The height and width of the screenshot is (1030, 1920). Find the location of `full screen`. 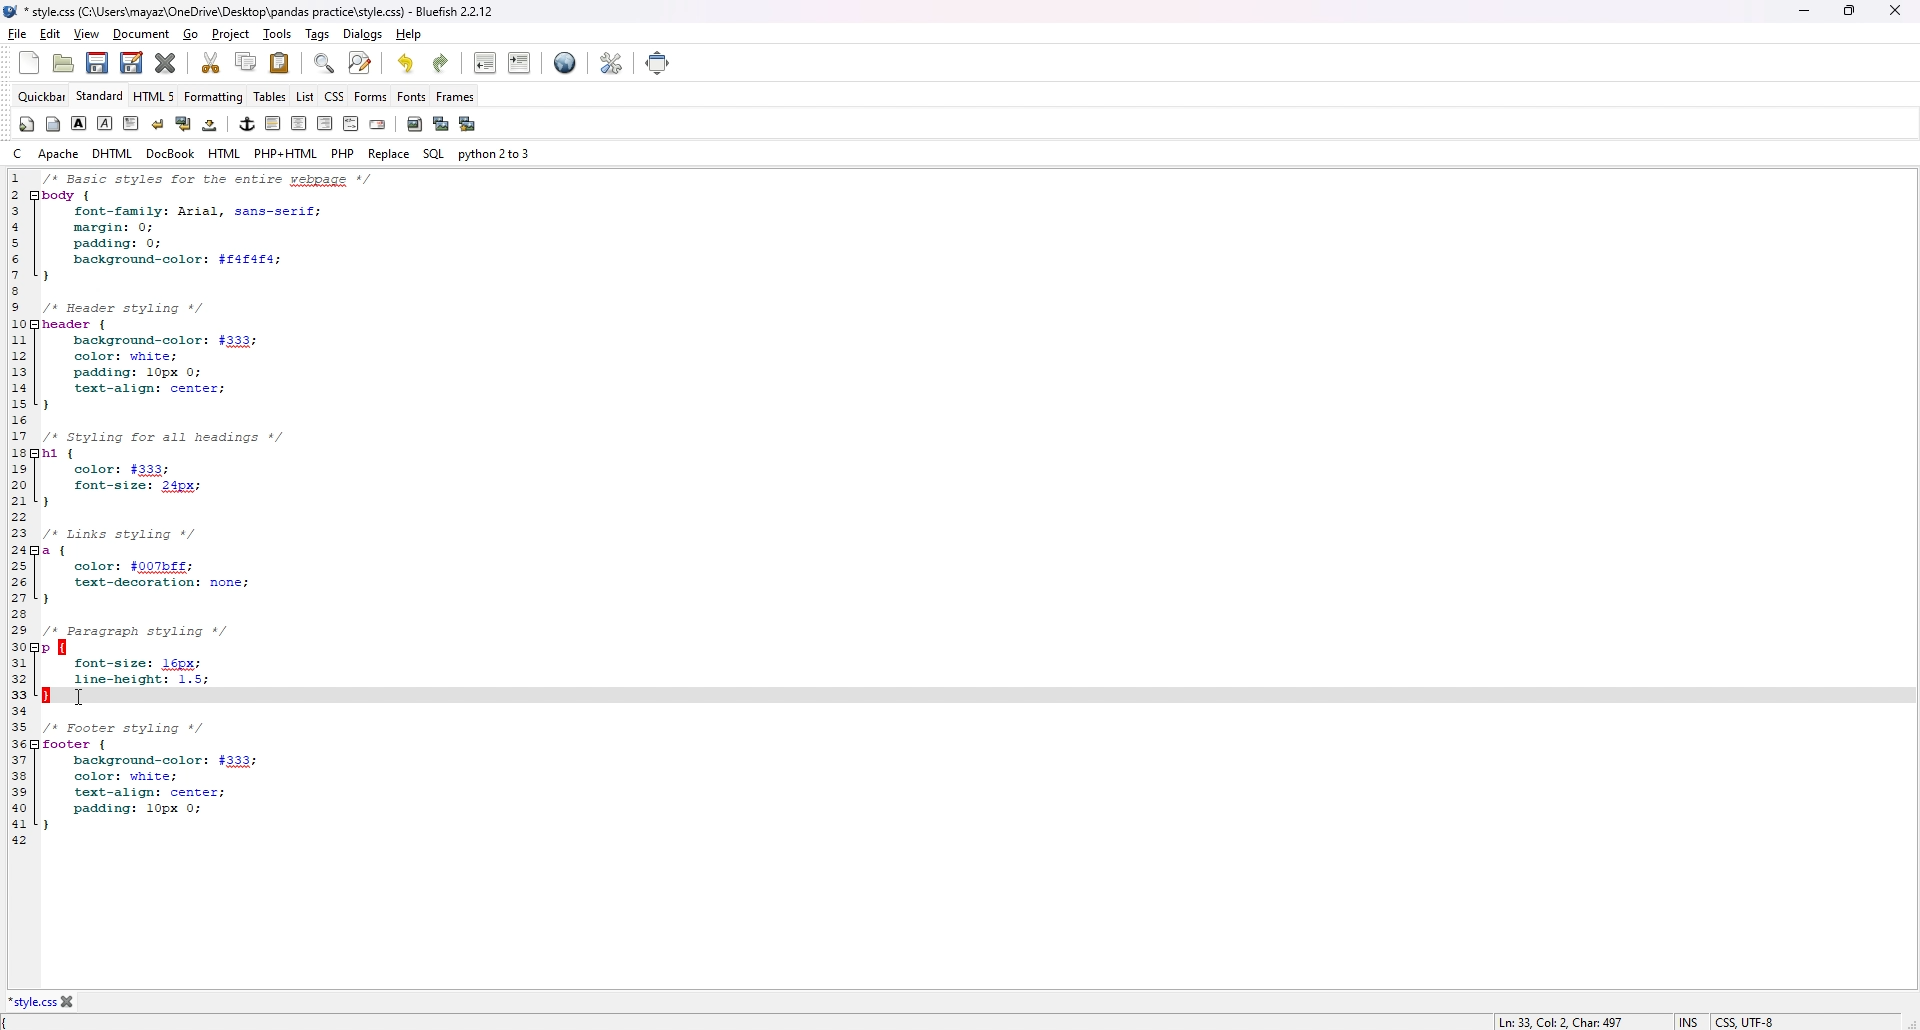

full screen is located at coordinates (656, 63).